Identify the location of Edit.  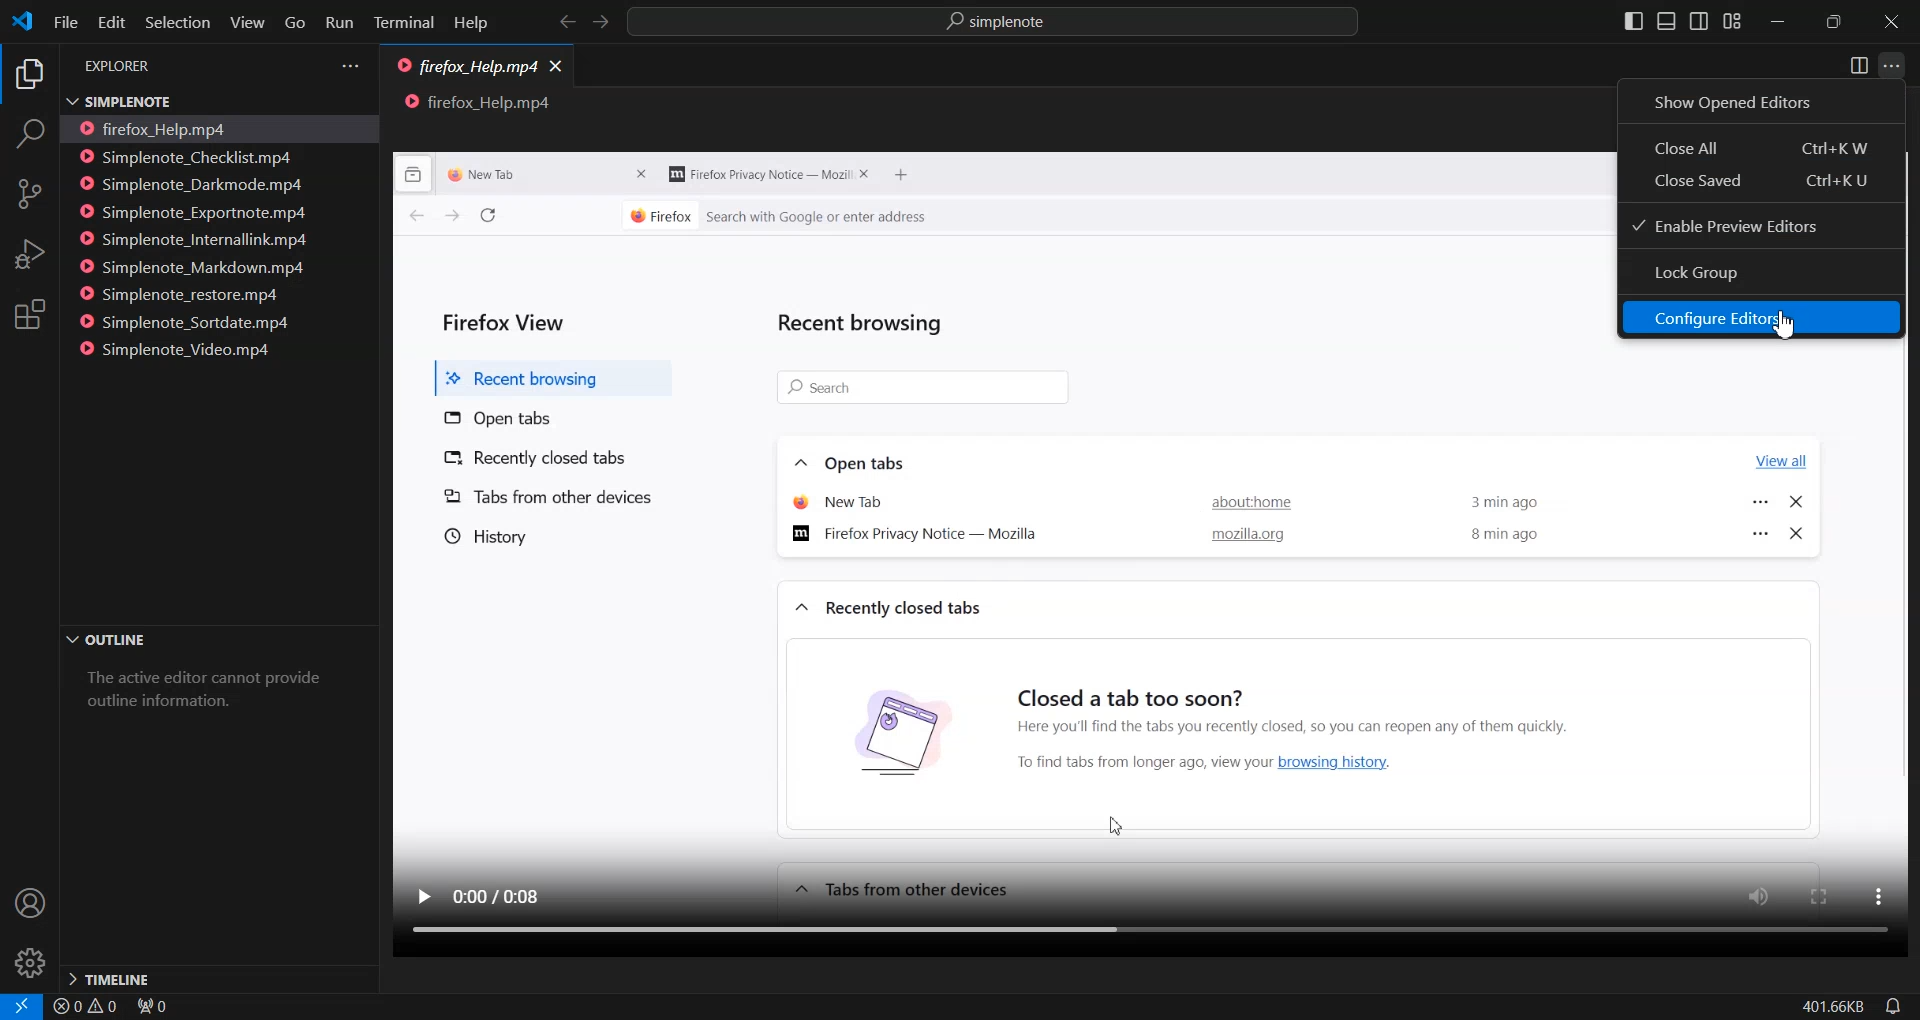
(110, 22).